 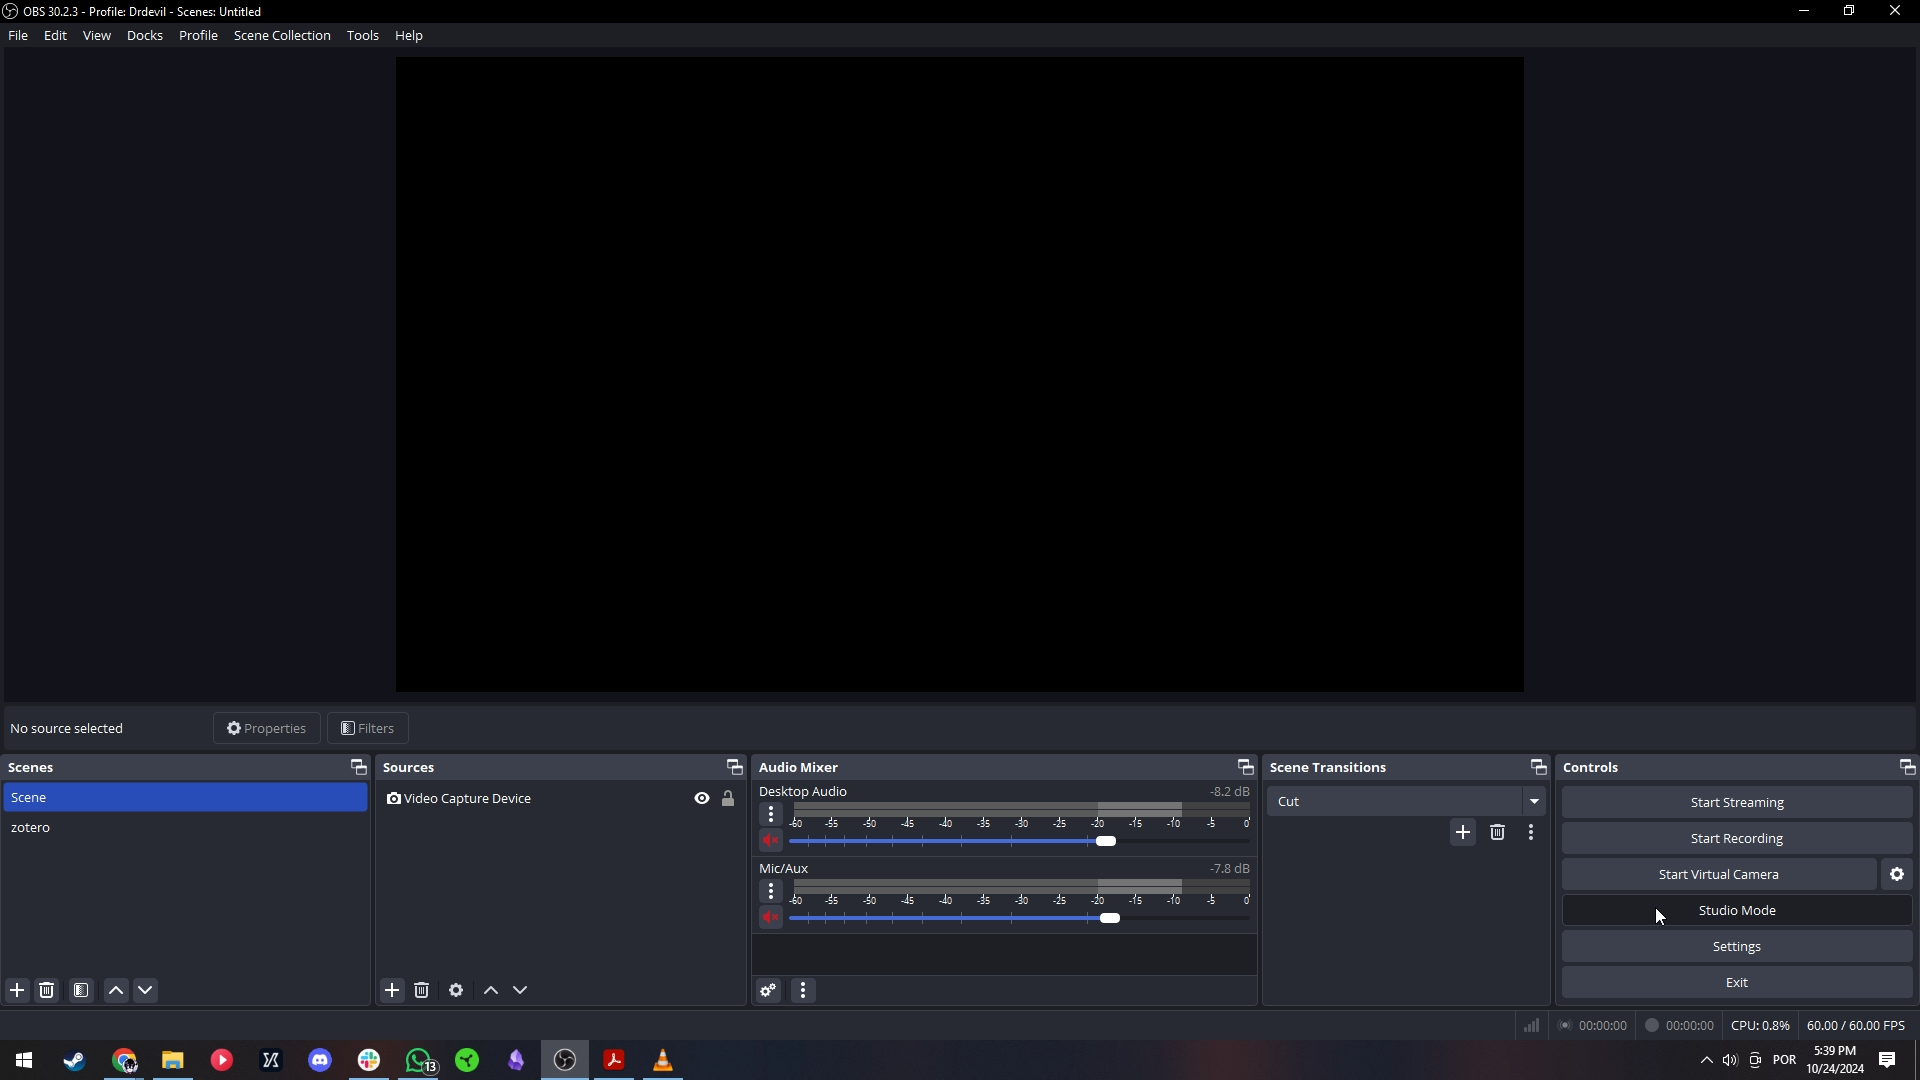 I want to click on Separate sources window, so click(x=740, y=767).